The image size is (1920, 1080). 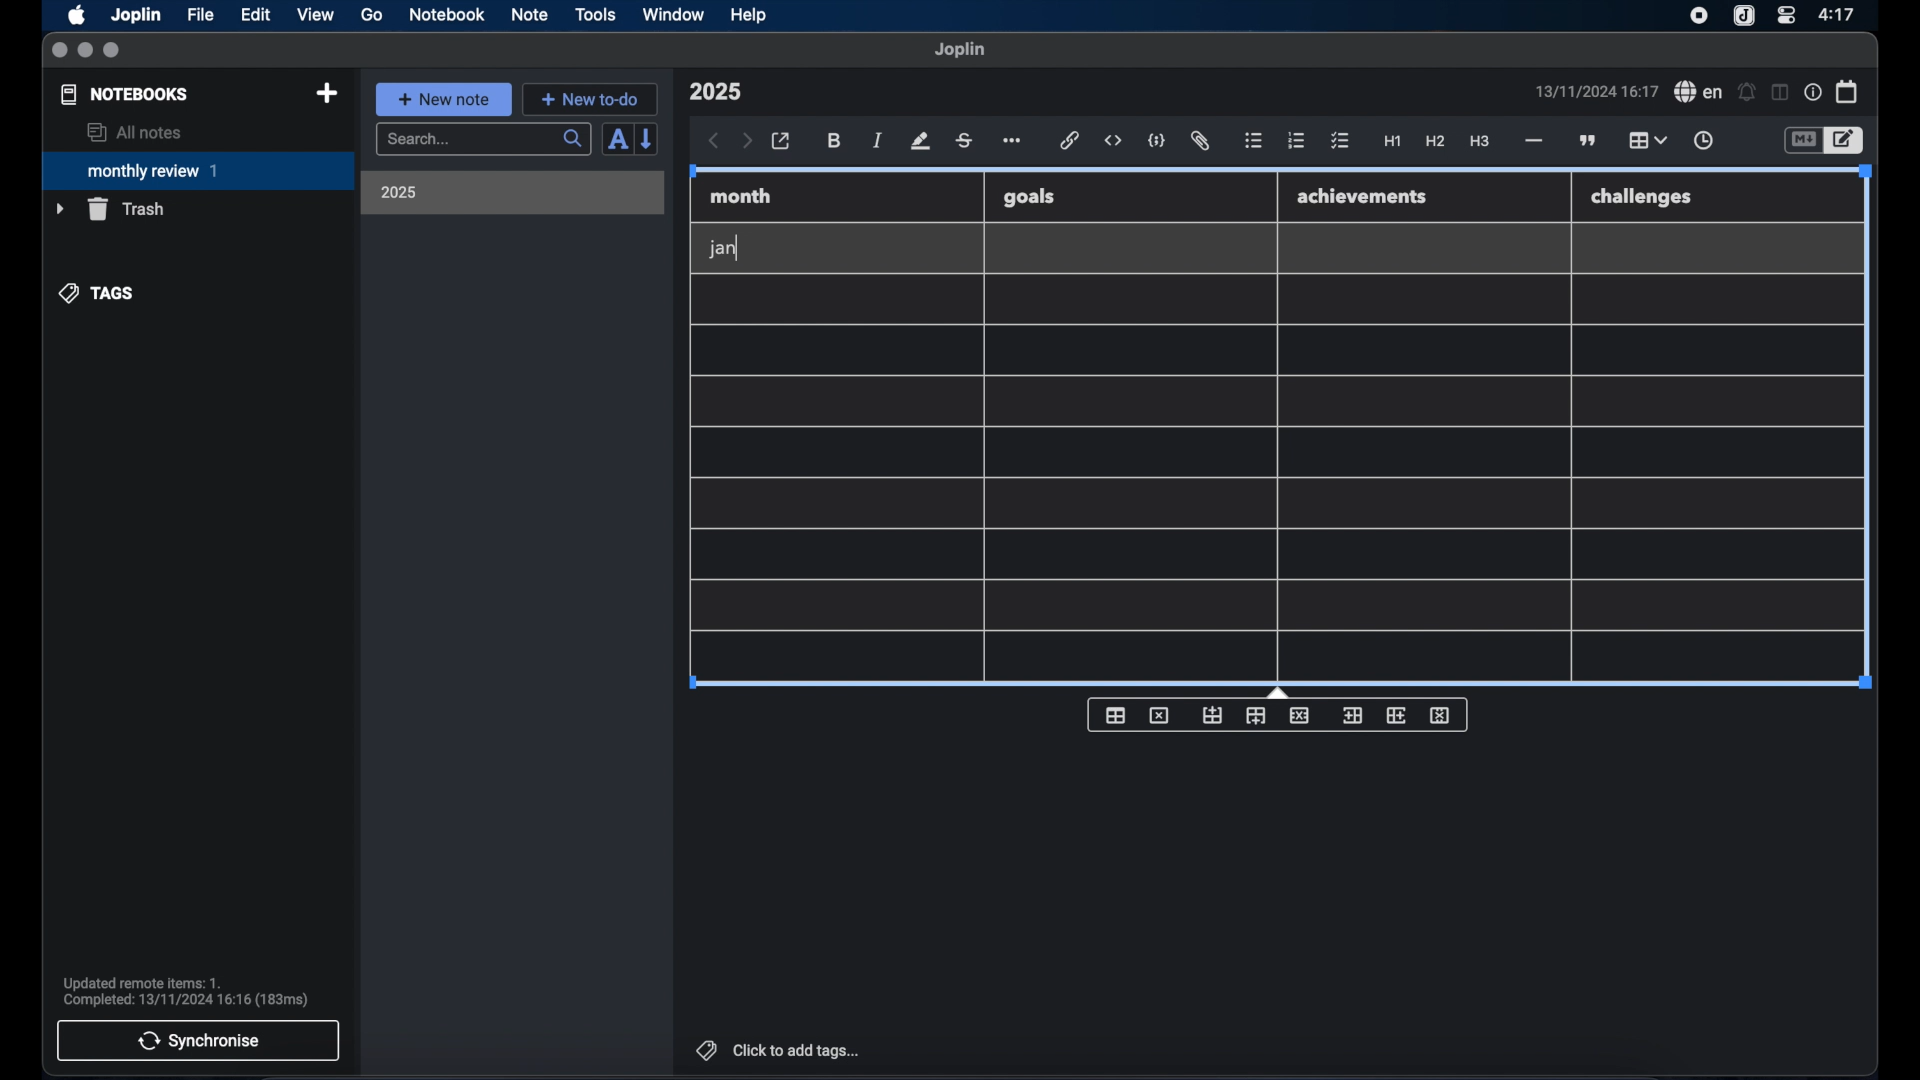 I want to click on joplin, so click(x=960, y=49).